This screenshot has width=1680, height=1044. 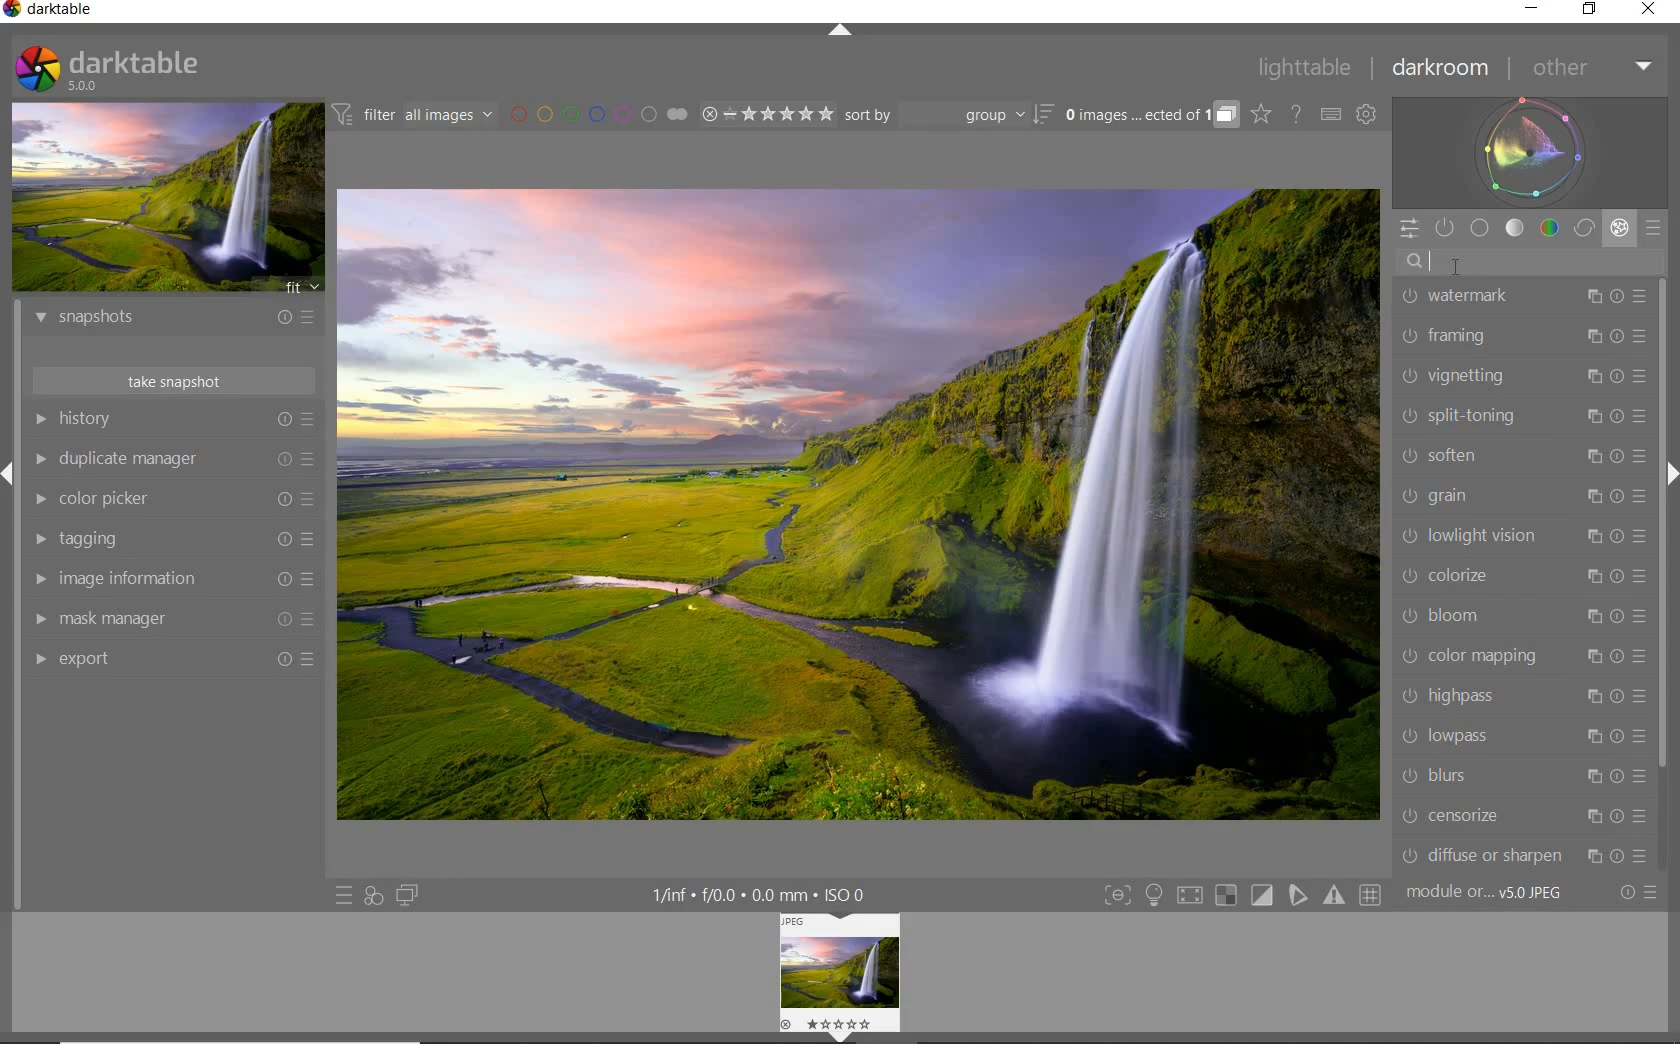 I want to click on vignetting, so click(x=1525, y=377).